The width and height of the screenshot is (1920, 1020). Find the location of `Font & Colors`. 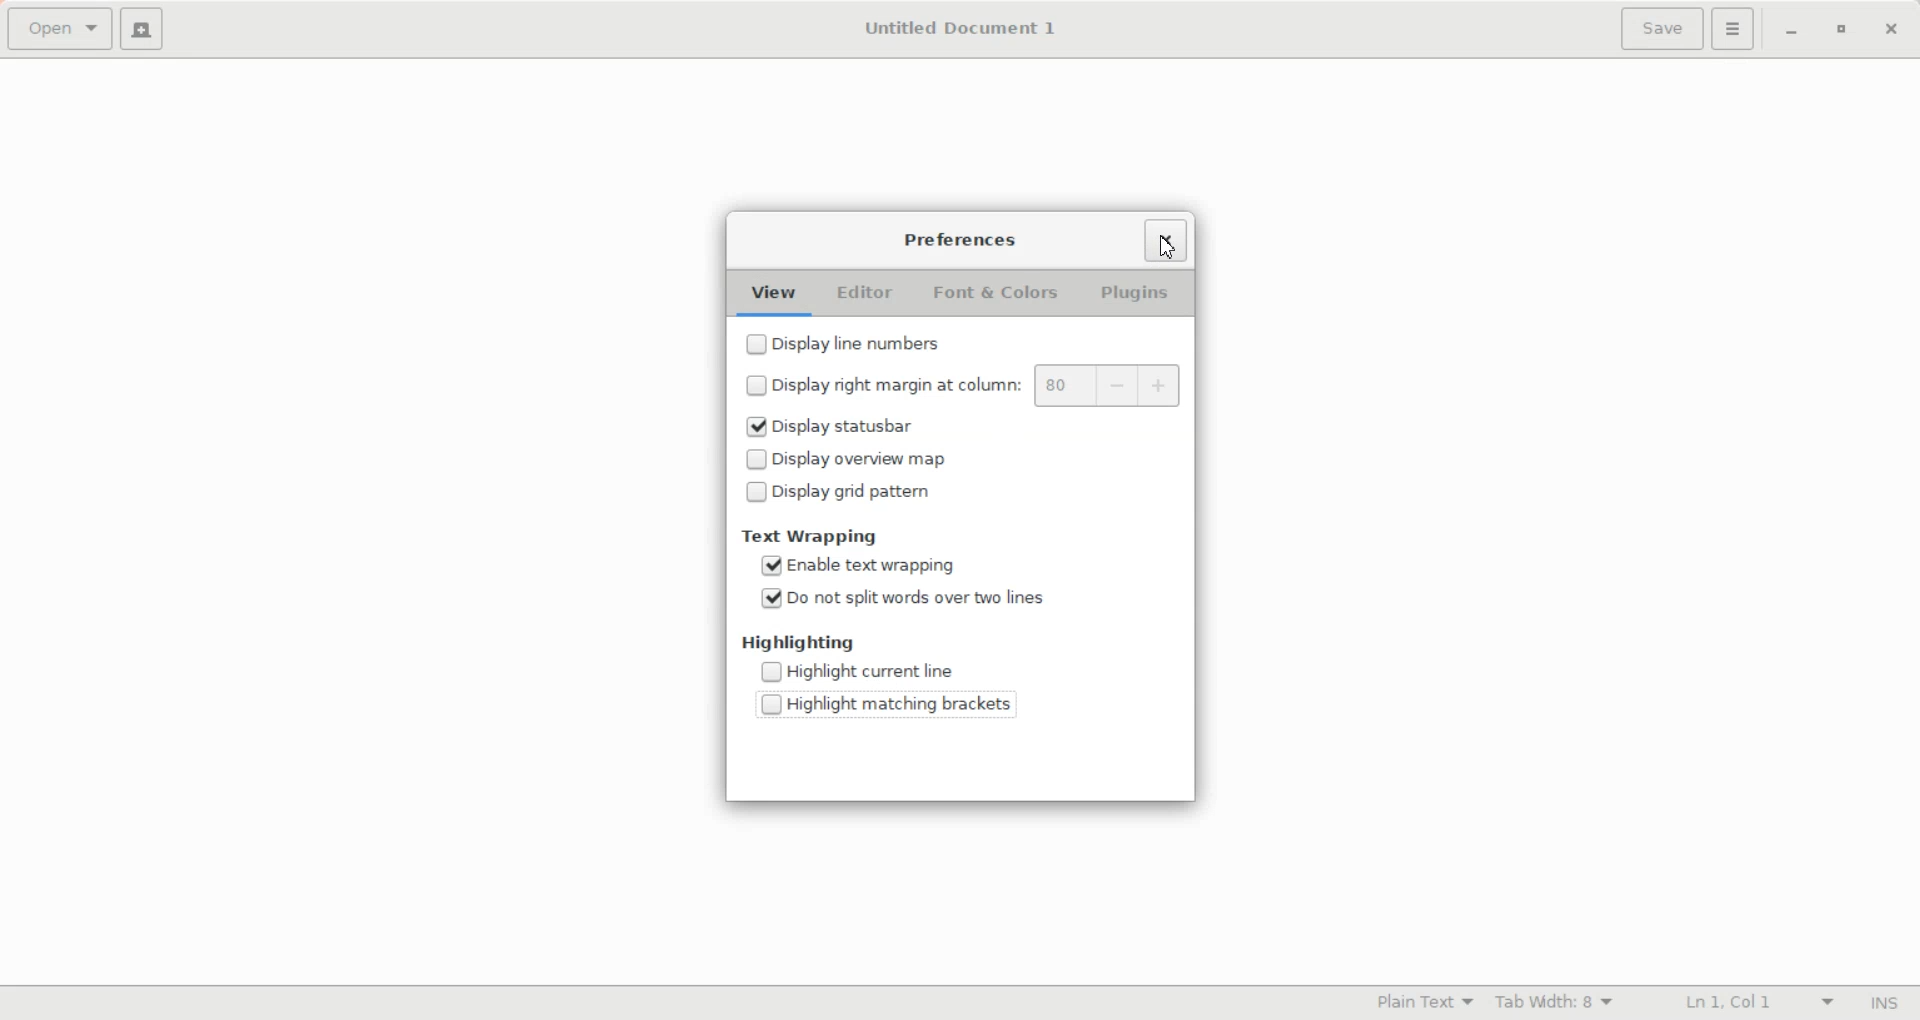

Font & Colors is located at coordinates (999, 294).